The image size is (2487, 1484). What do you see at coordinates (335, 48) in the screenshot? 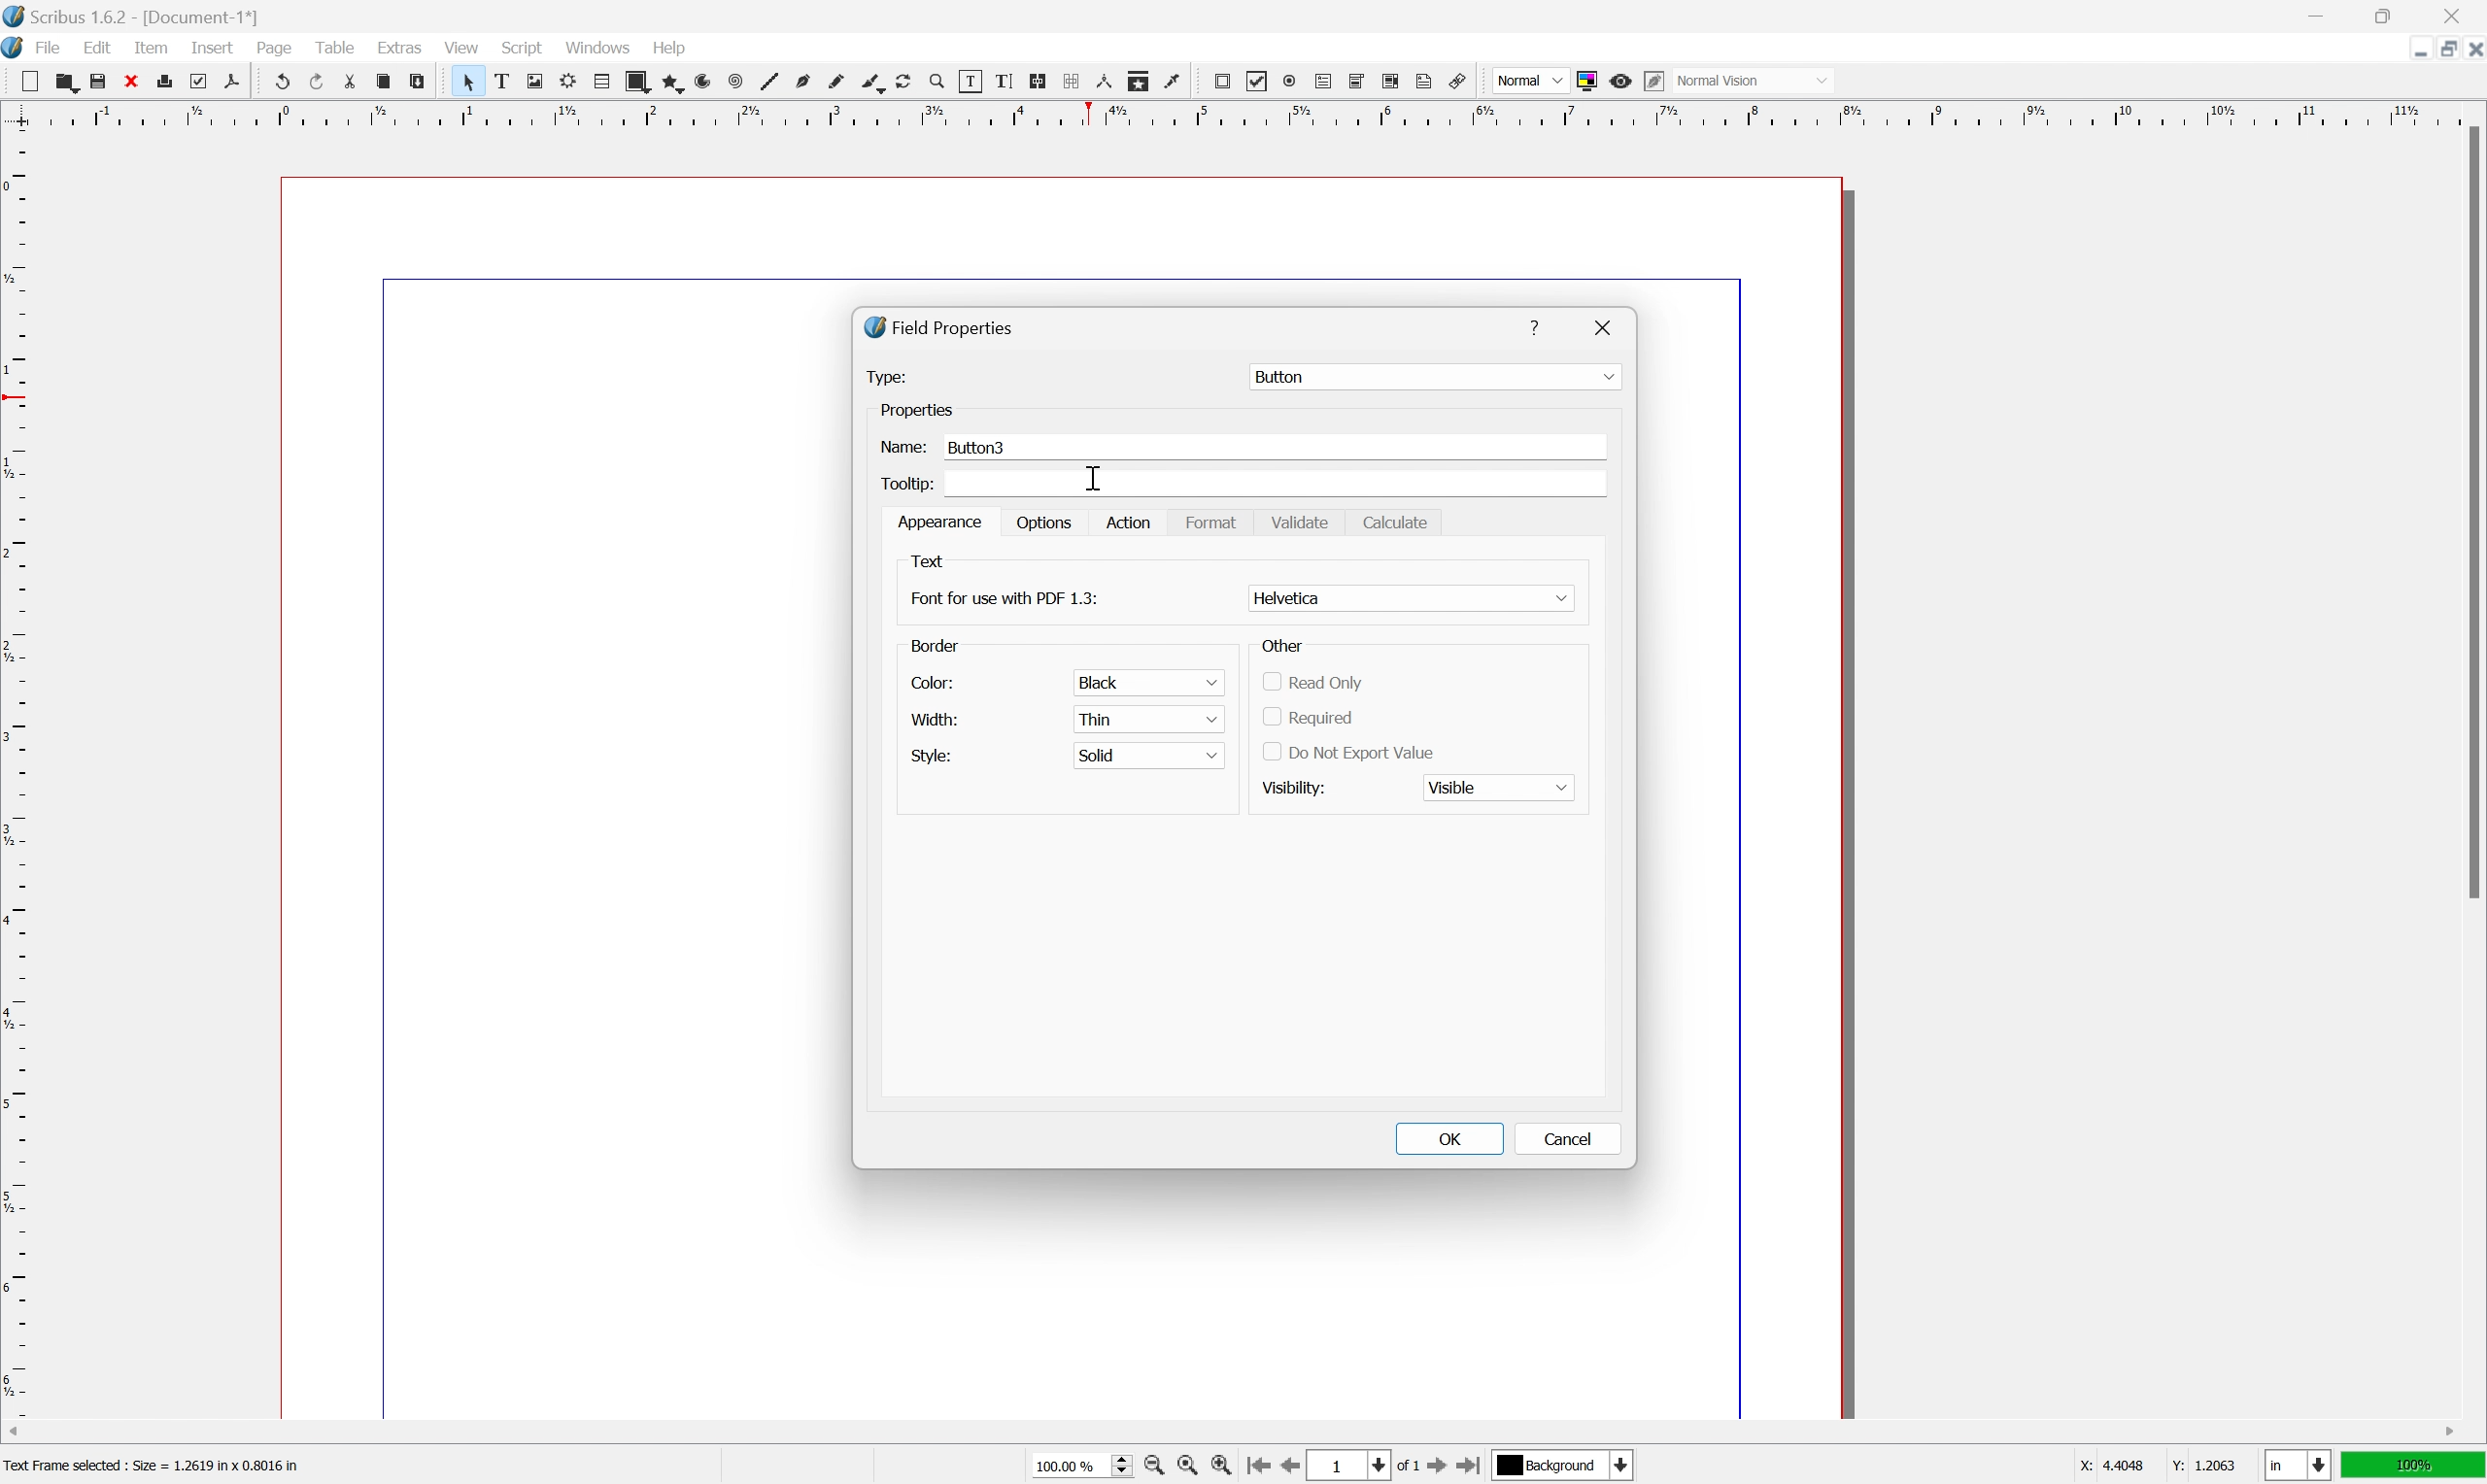
I see `table` at bounding box center [335, 48].